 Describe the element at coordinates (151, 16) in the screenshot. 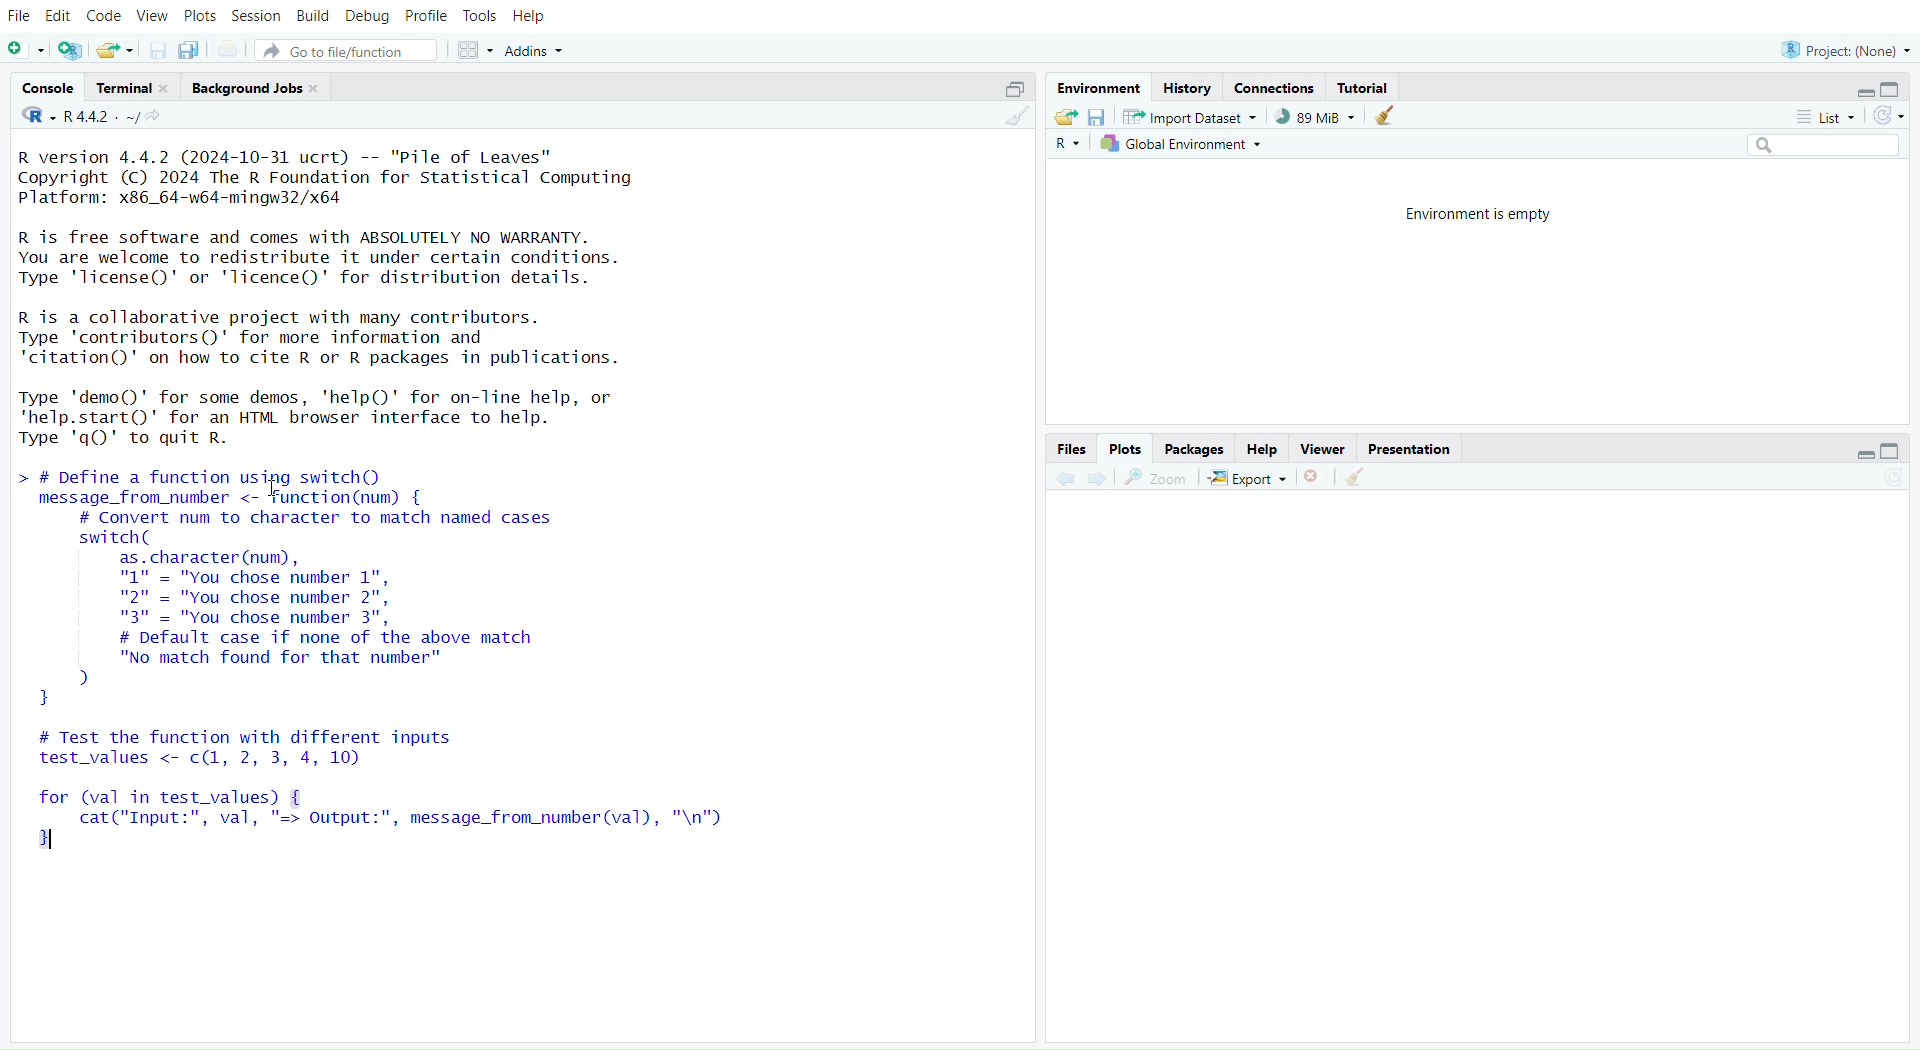

I see `View` at that location.